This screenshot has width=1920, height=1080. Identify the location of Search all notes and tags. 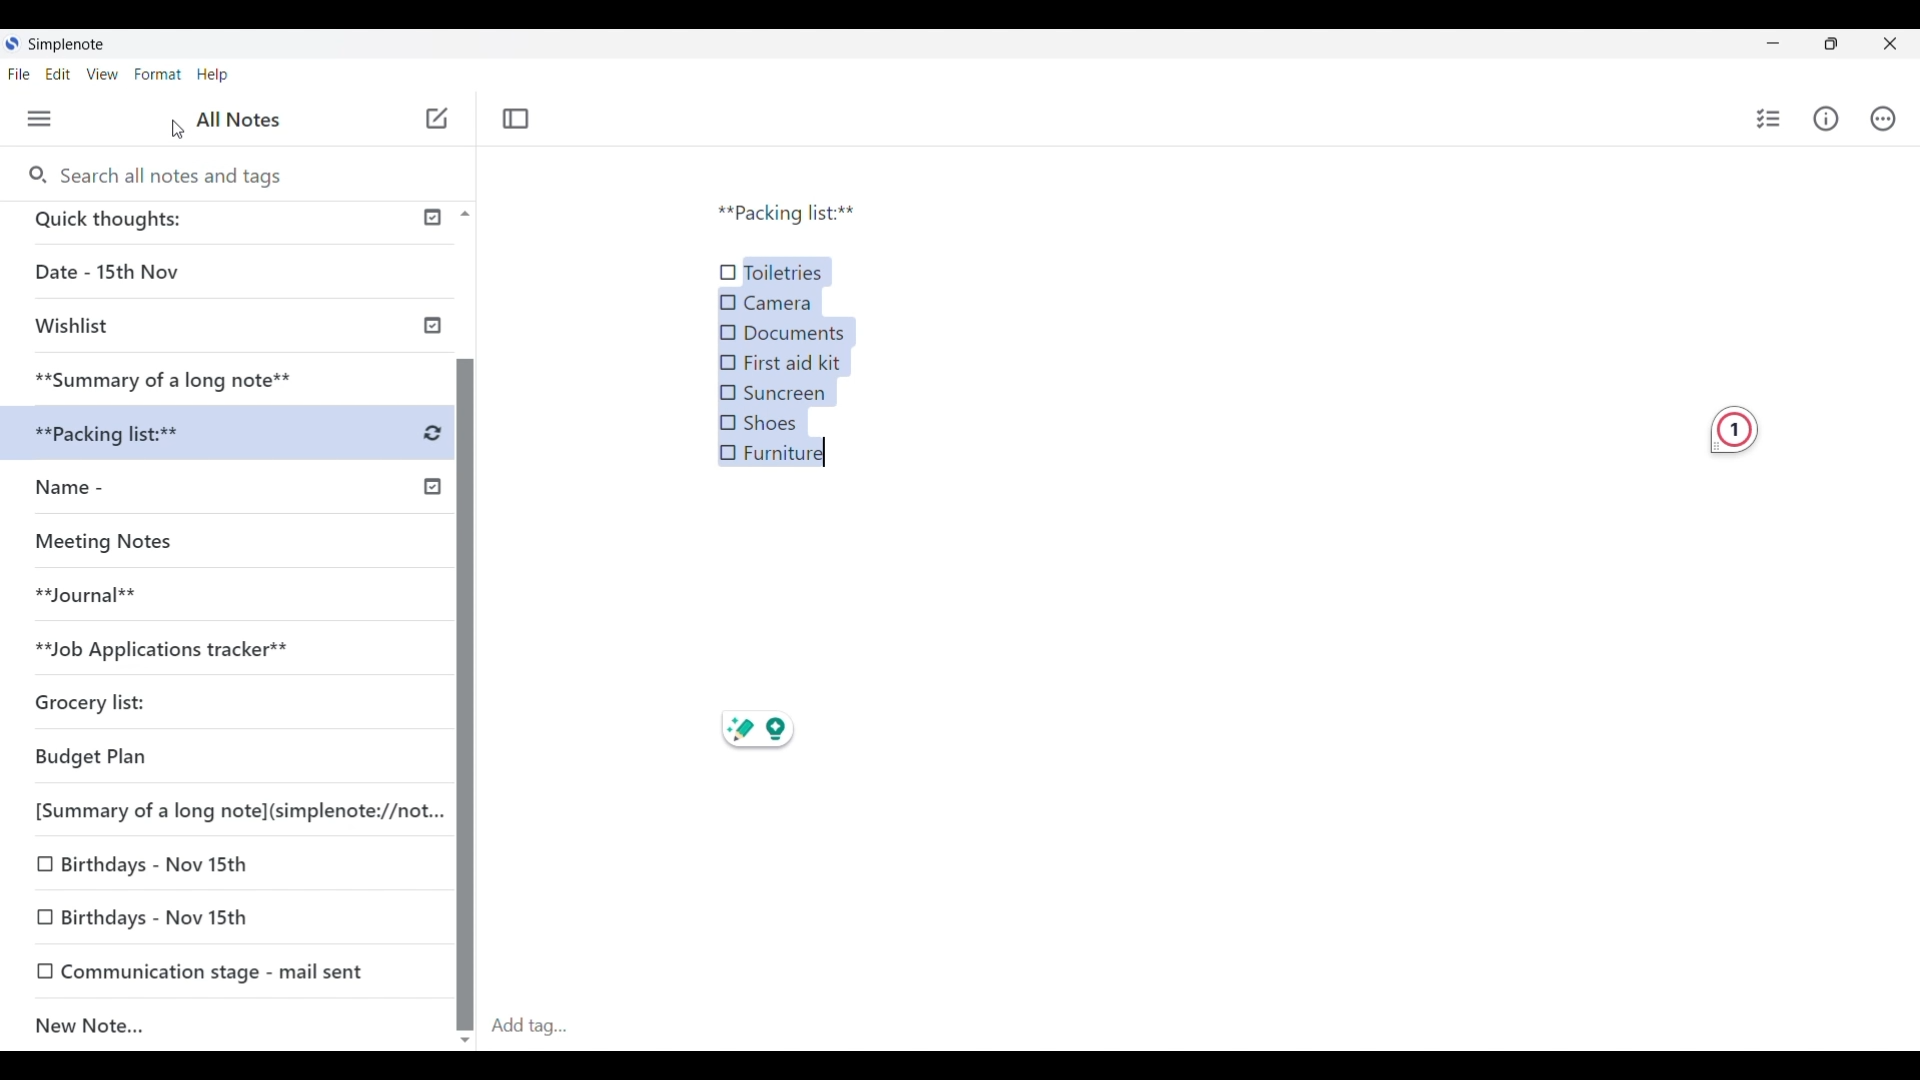
(177, 176).